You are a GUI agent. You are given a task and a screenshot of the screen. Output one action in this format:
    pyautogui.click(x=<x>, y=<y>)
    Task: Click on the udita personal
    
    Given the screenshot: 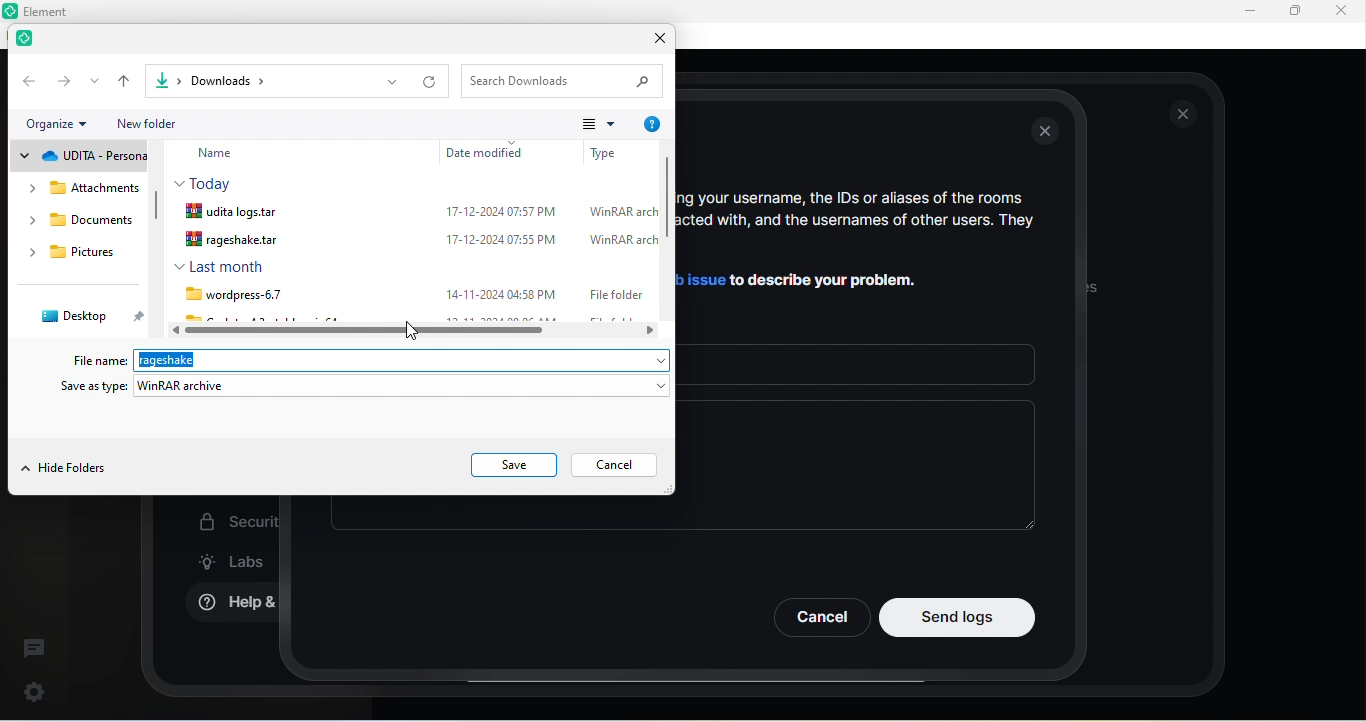 What is the action you would take?
    pyautogui.click(x=79, y=157)
    